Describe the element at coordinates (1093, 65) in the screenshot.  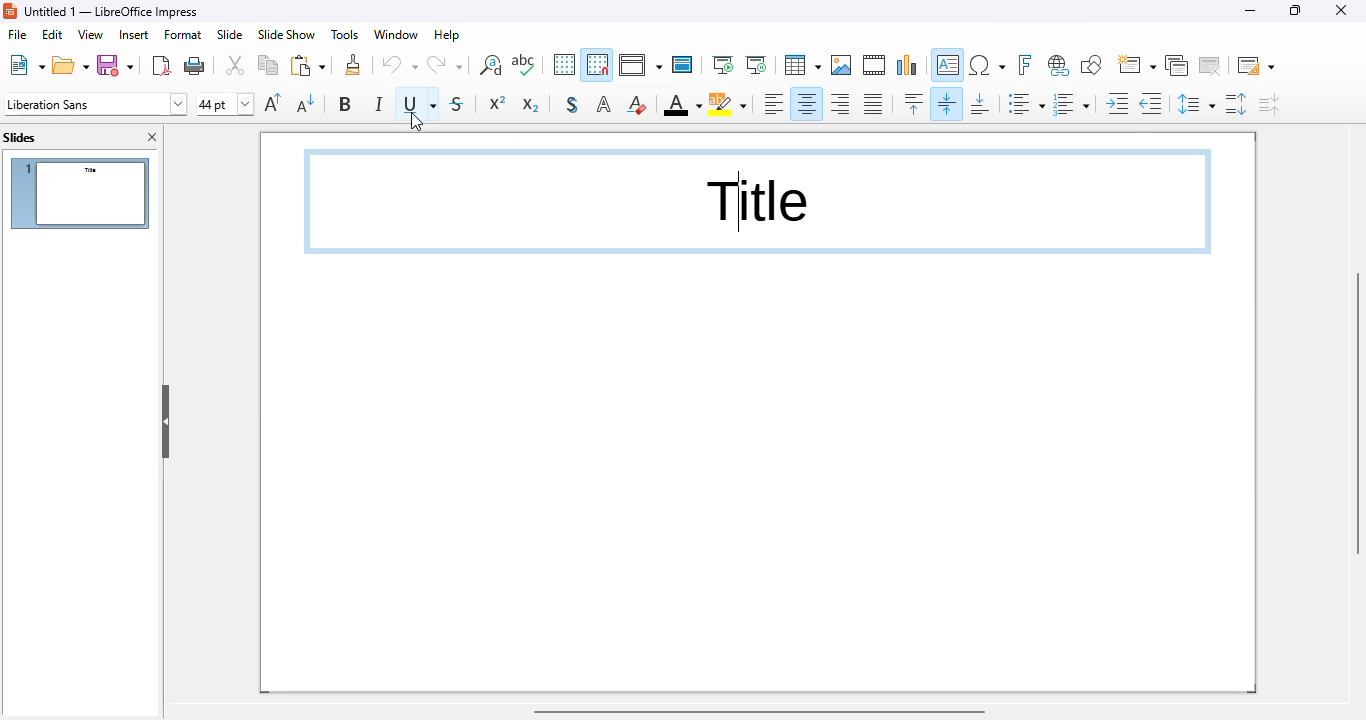
I see `show draw functions` at that location.